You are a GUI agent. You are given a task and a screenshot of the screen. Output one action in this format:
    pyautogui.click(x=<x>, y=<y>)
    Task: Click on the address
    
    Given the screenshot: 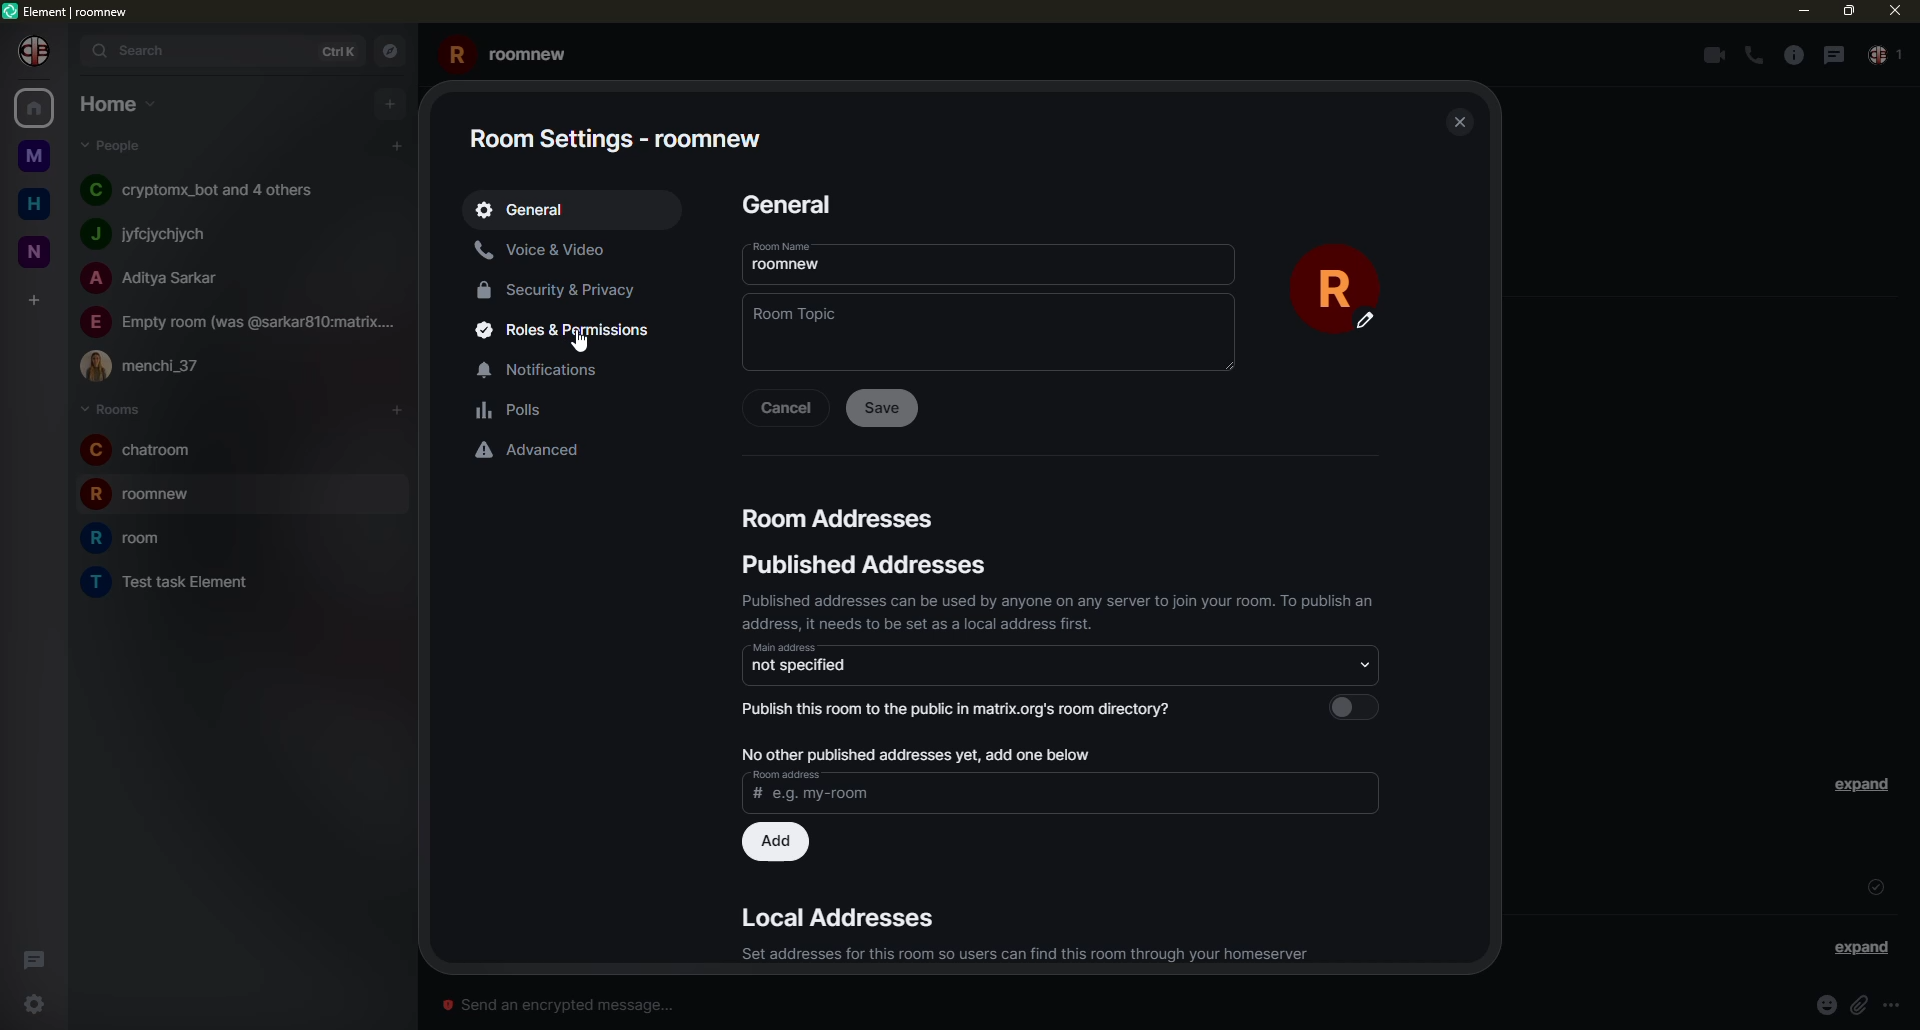 What is the action you would take?
    pyautogui.click(x=827, y=789)
    